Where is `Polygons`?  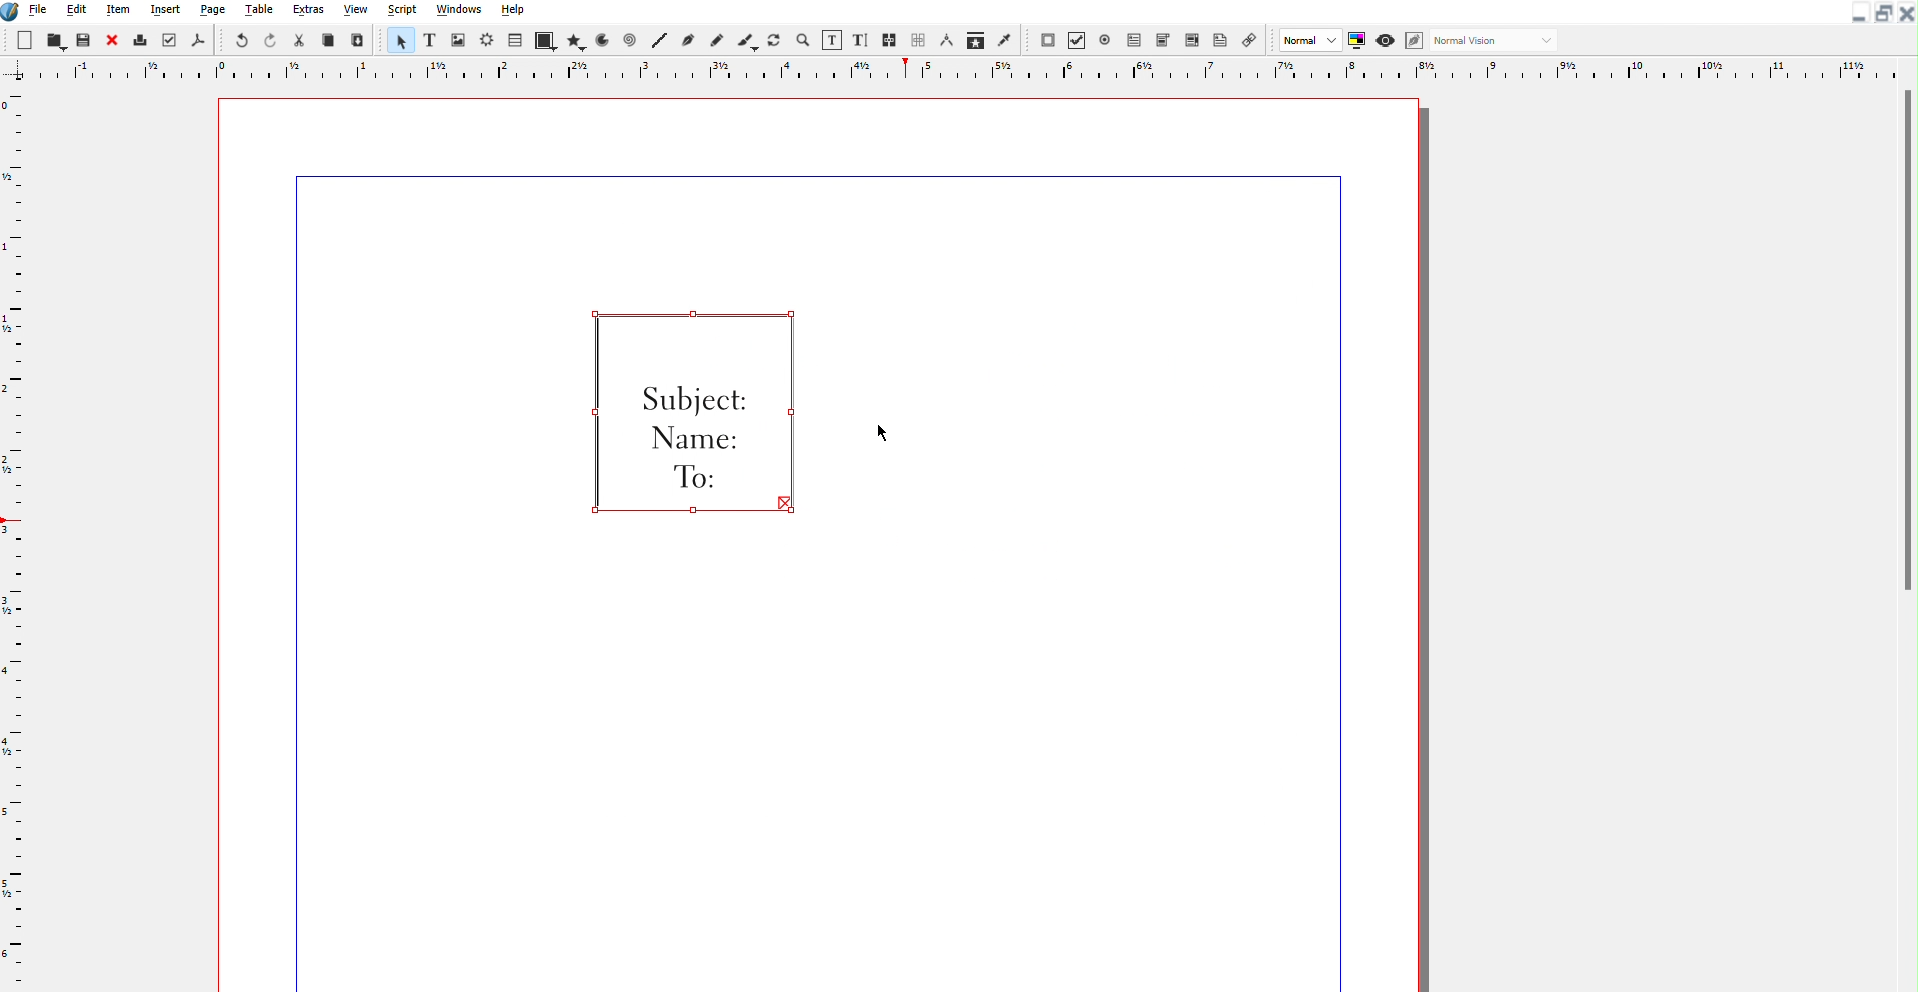
Polygons is located at coordinates (575, 40).